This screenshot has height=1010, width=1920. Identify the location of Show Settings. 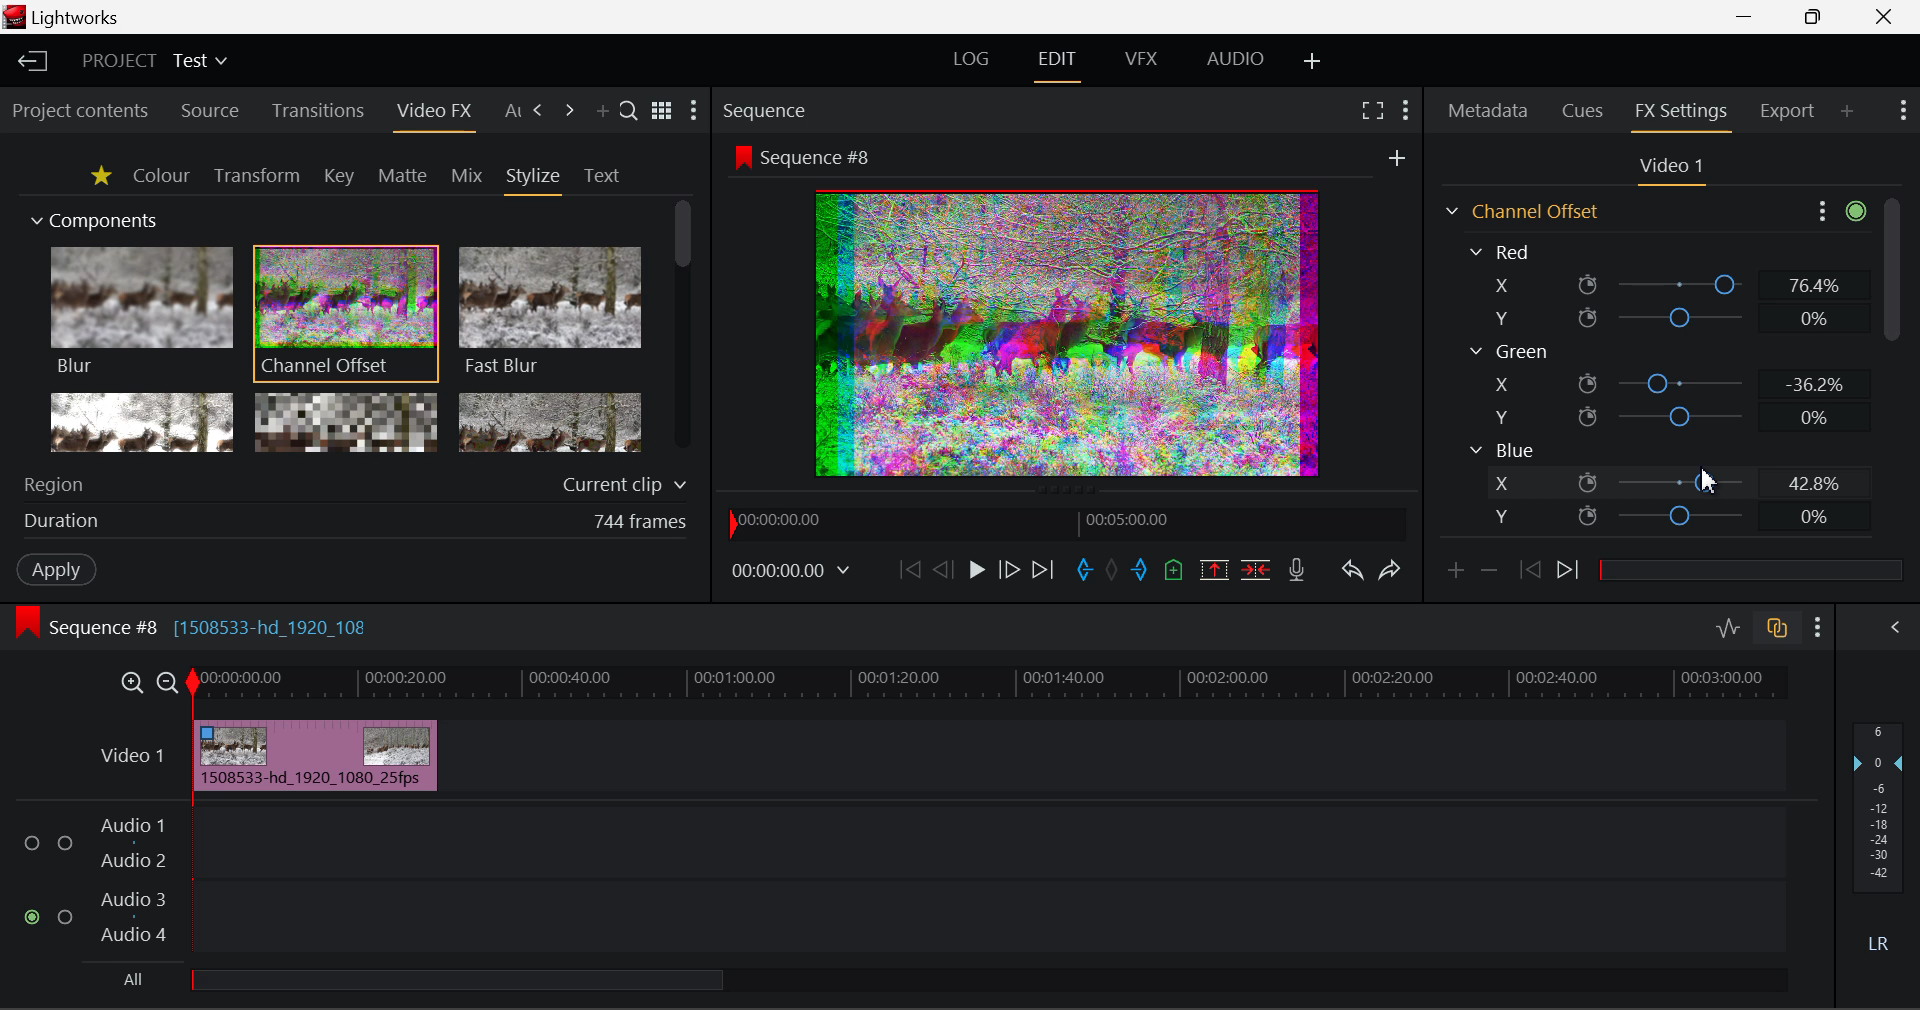
(1404, 113).